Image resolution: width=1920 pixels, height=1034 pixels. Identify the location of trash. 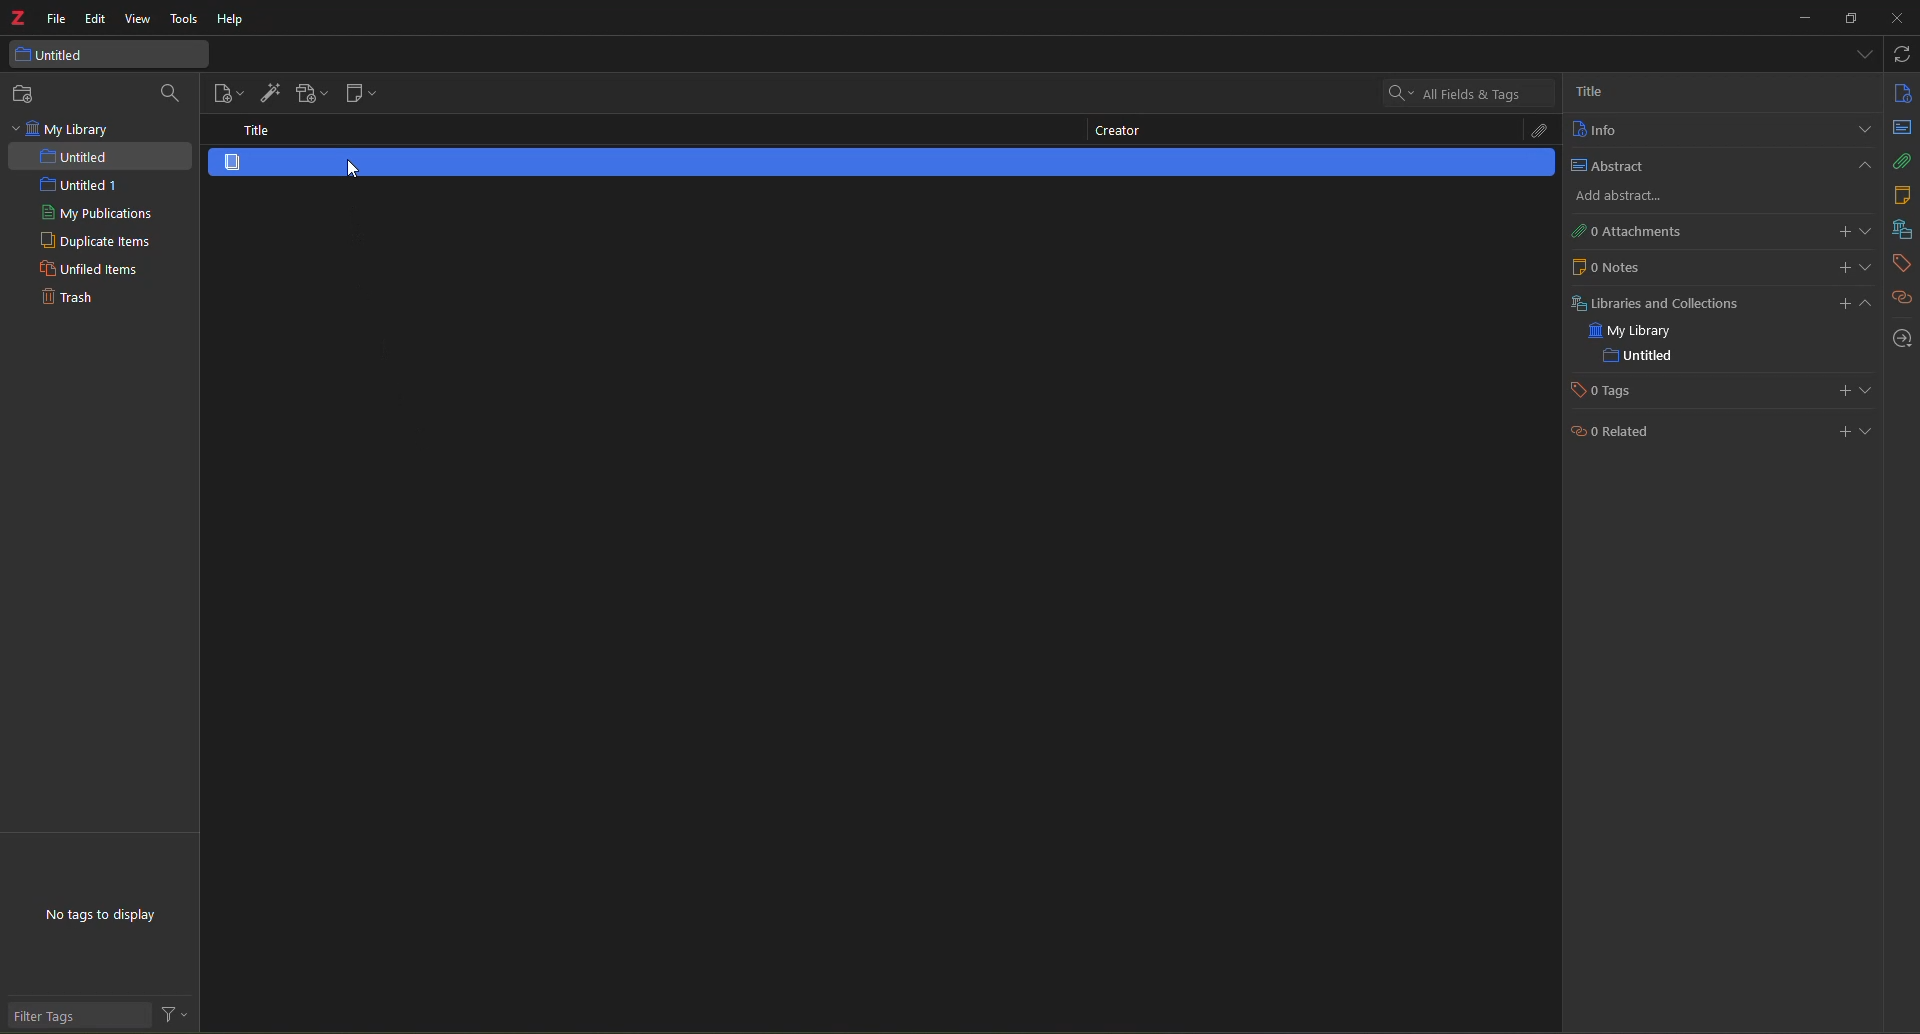
(65, 300).